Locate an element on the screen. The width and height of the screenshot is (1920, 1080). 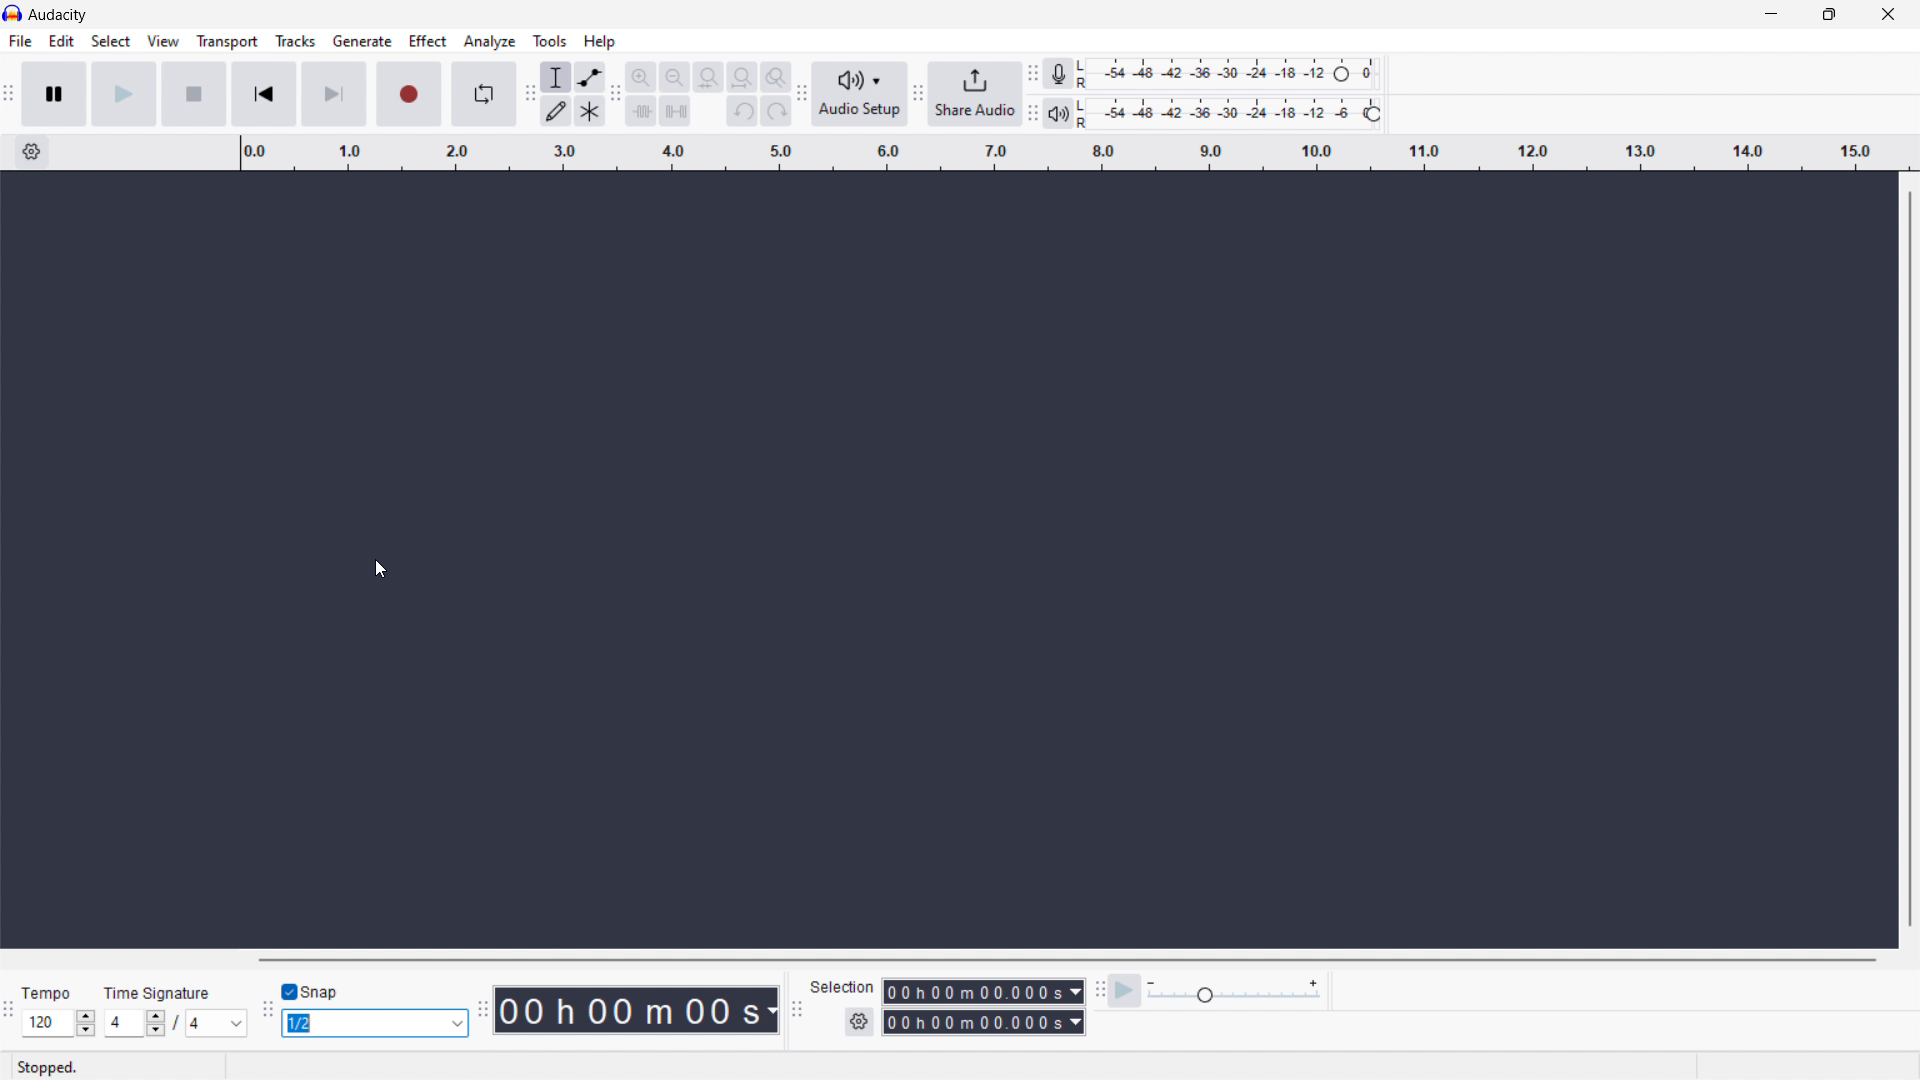
file is located at coordinates (21, 41).